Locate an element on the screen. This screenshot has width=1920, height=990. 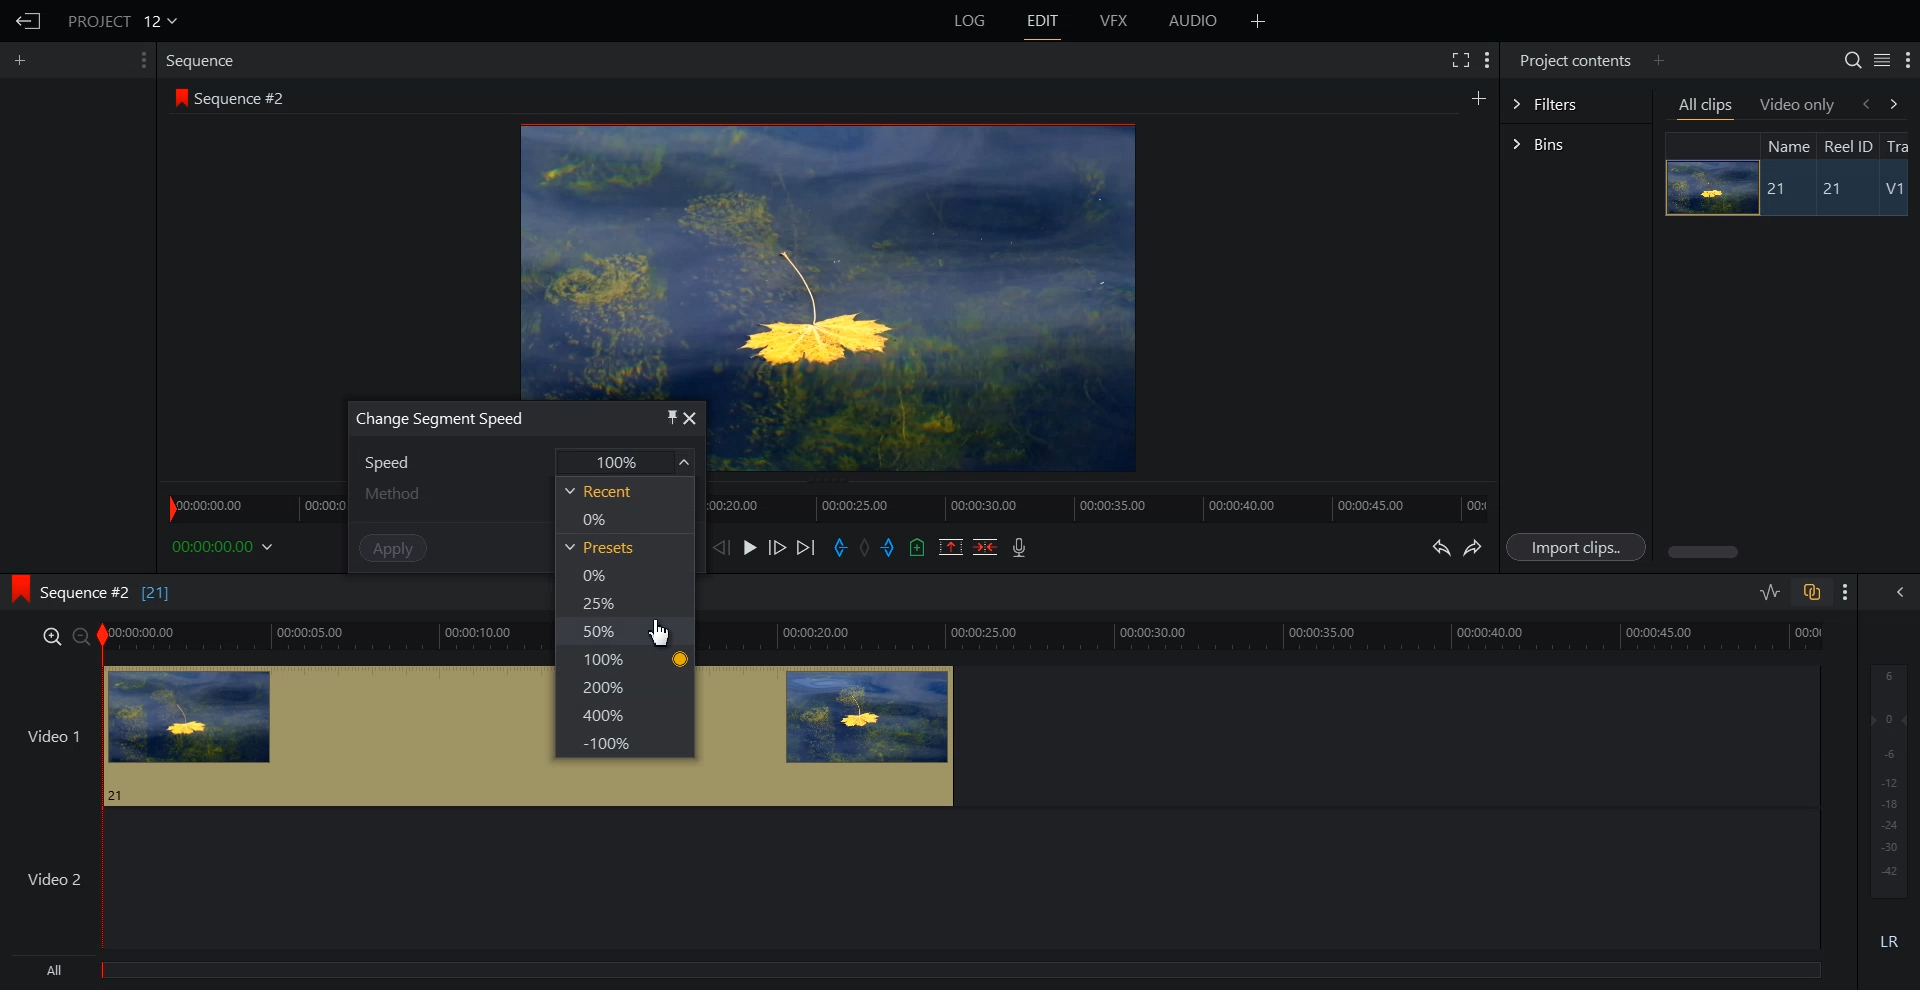
Undo is located at coordinates (1438, 548).